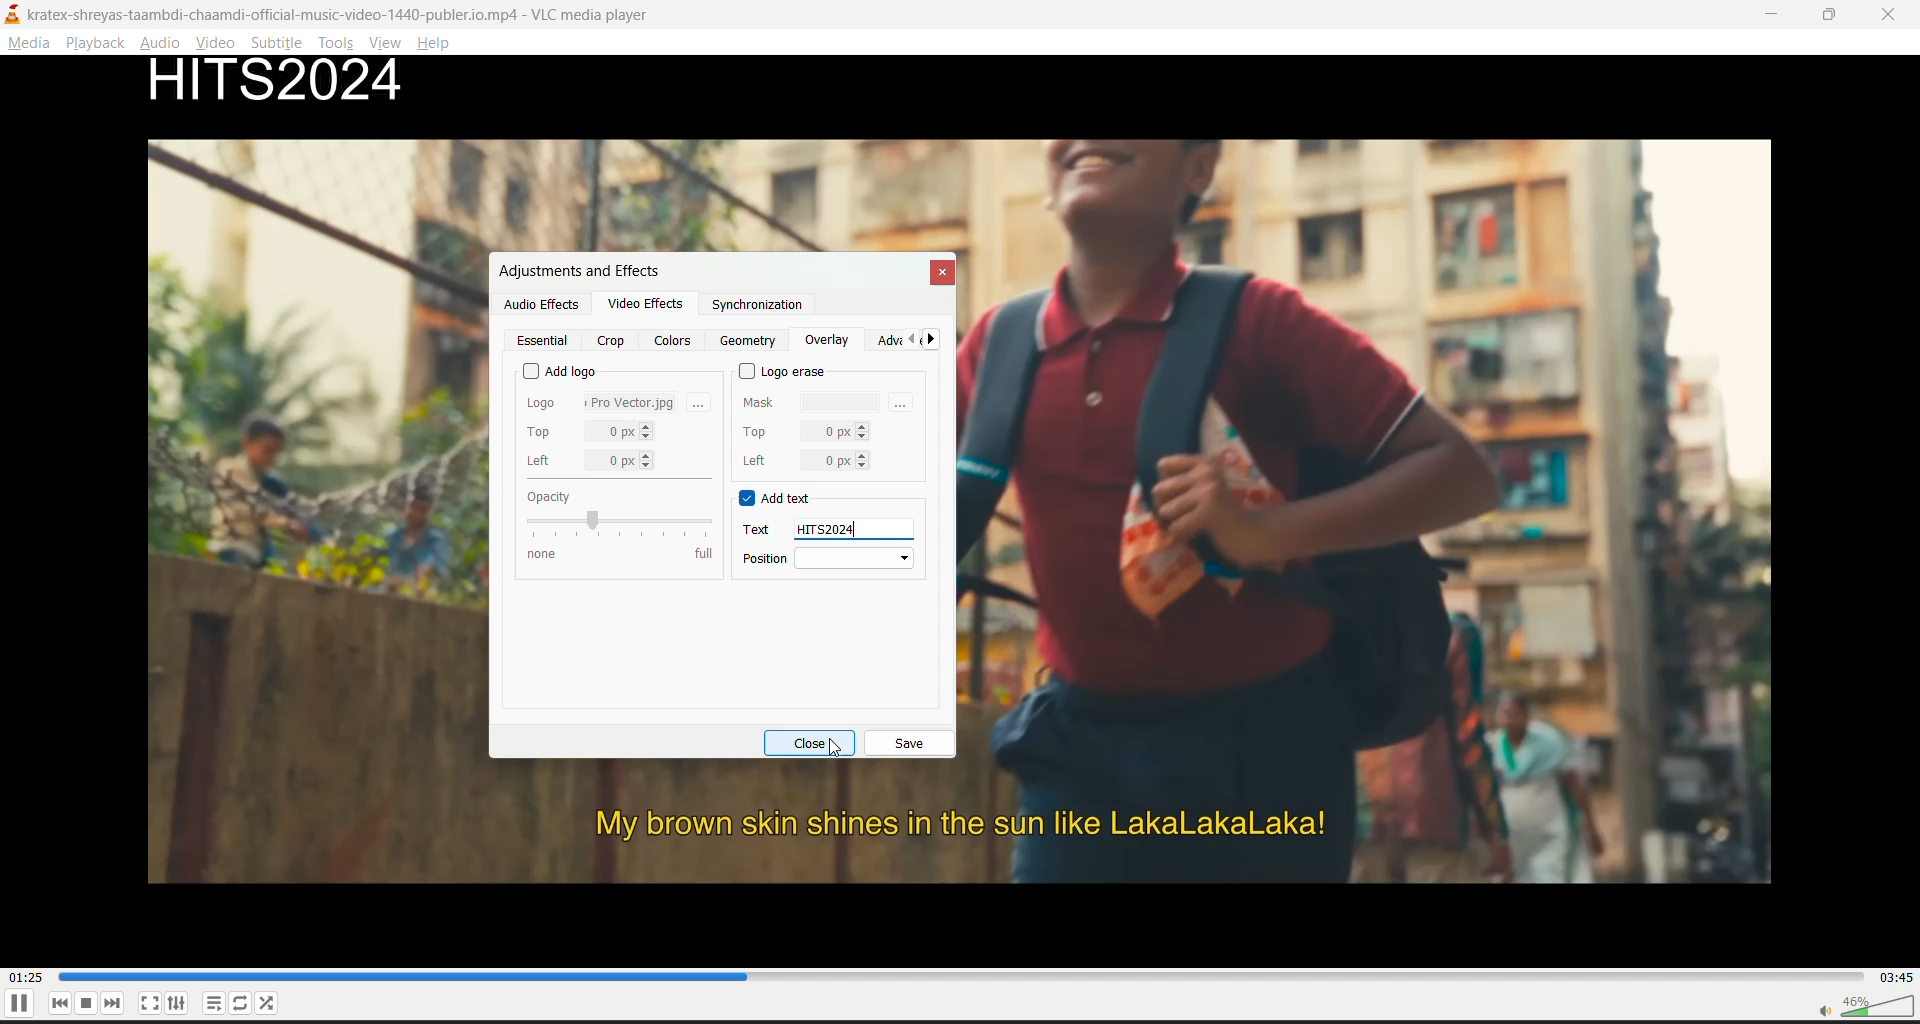  Describe the element at coordinates (1774, 14) in the screenshot. I see `minimize` at that location.